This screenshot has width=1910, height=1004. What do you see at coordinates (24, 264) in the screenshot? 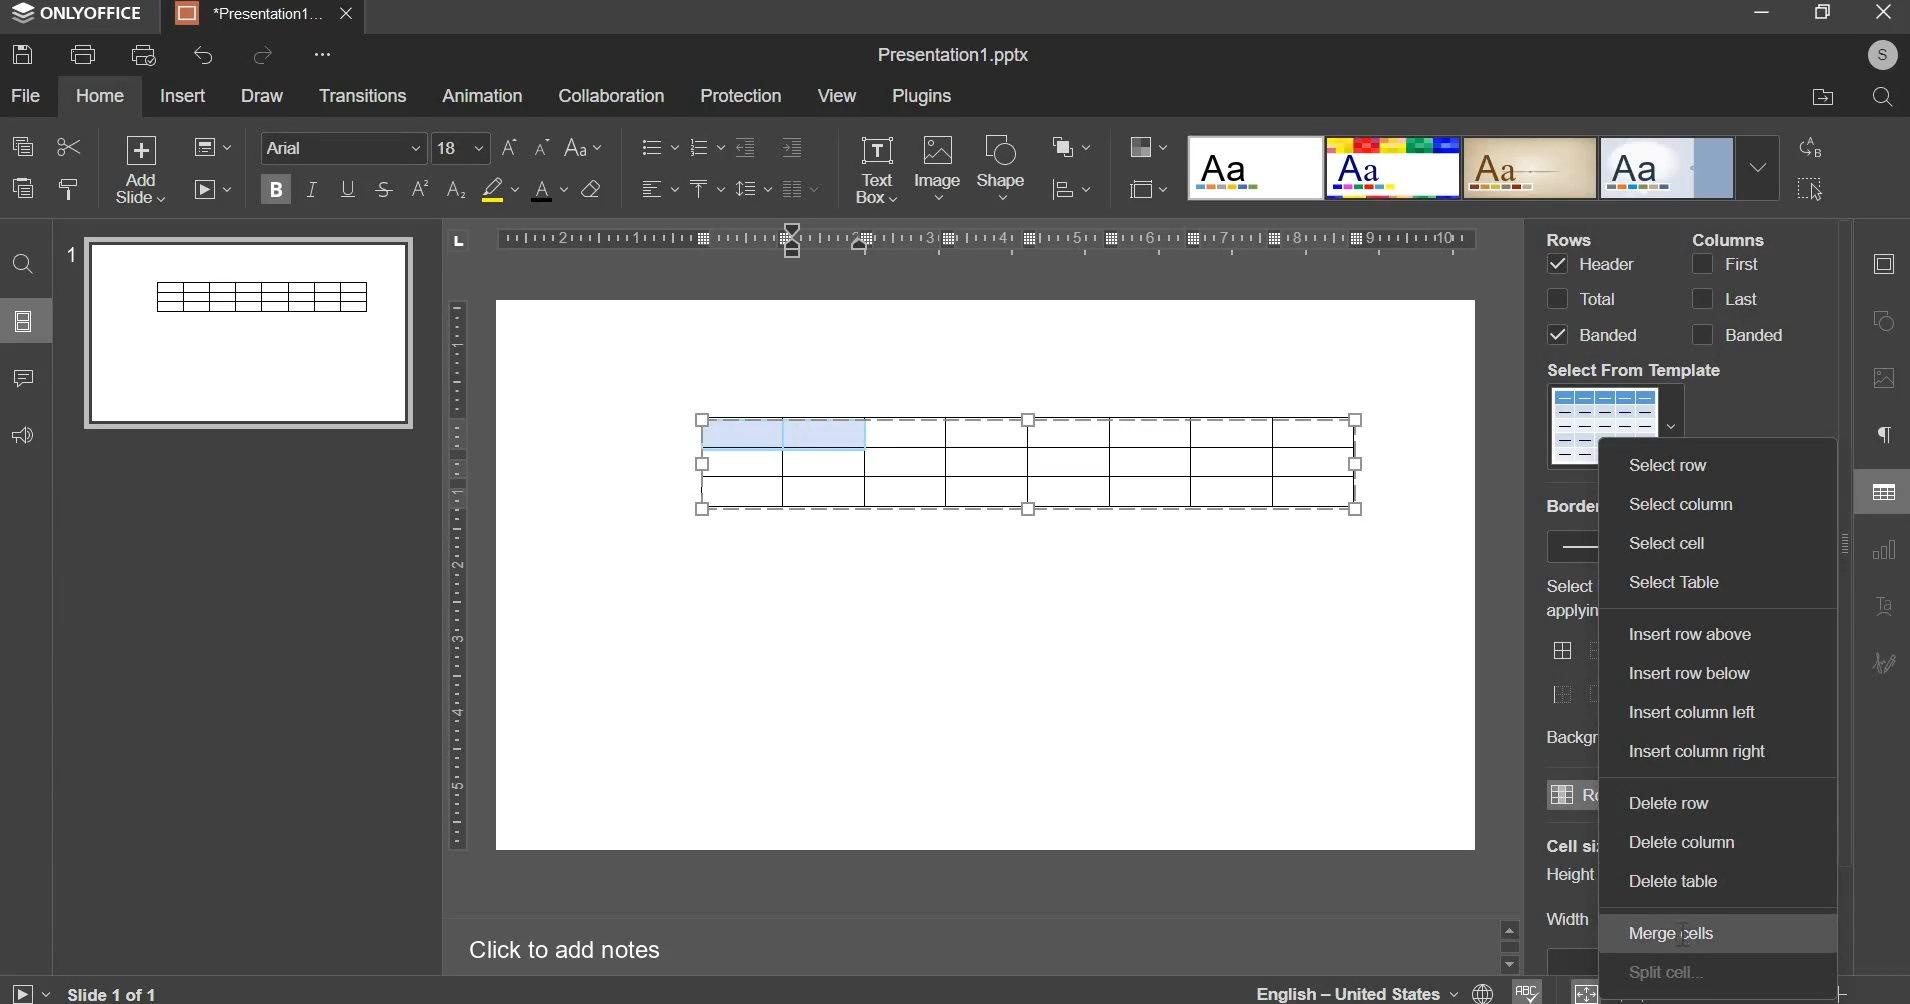
I see `find` at bounding box center [24, 264].